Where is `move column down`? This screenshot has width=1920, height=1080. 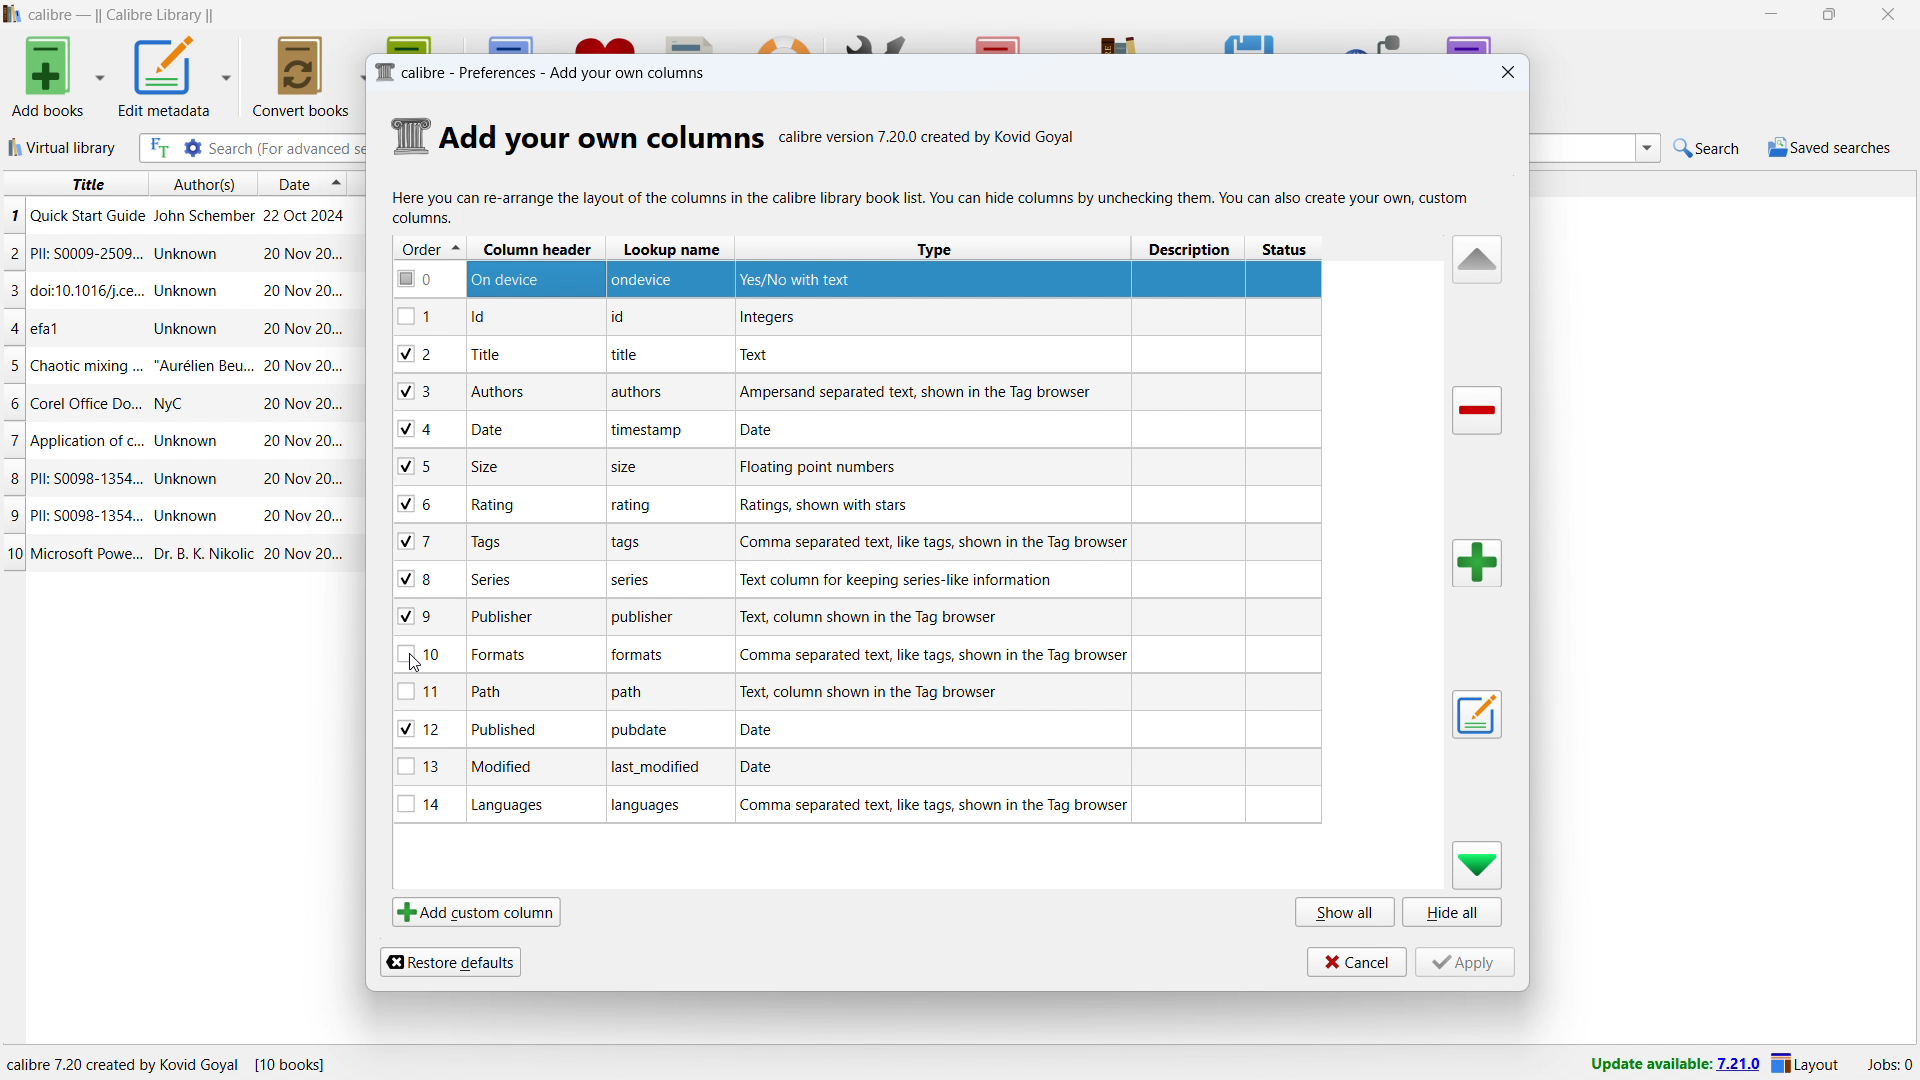 move column down is located at coordinates (1478, 866).